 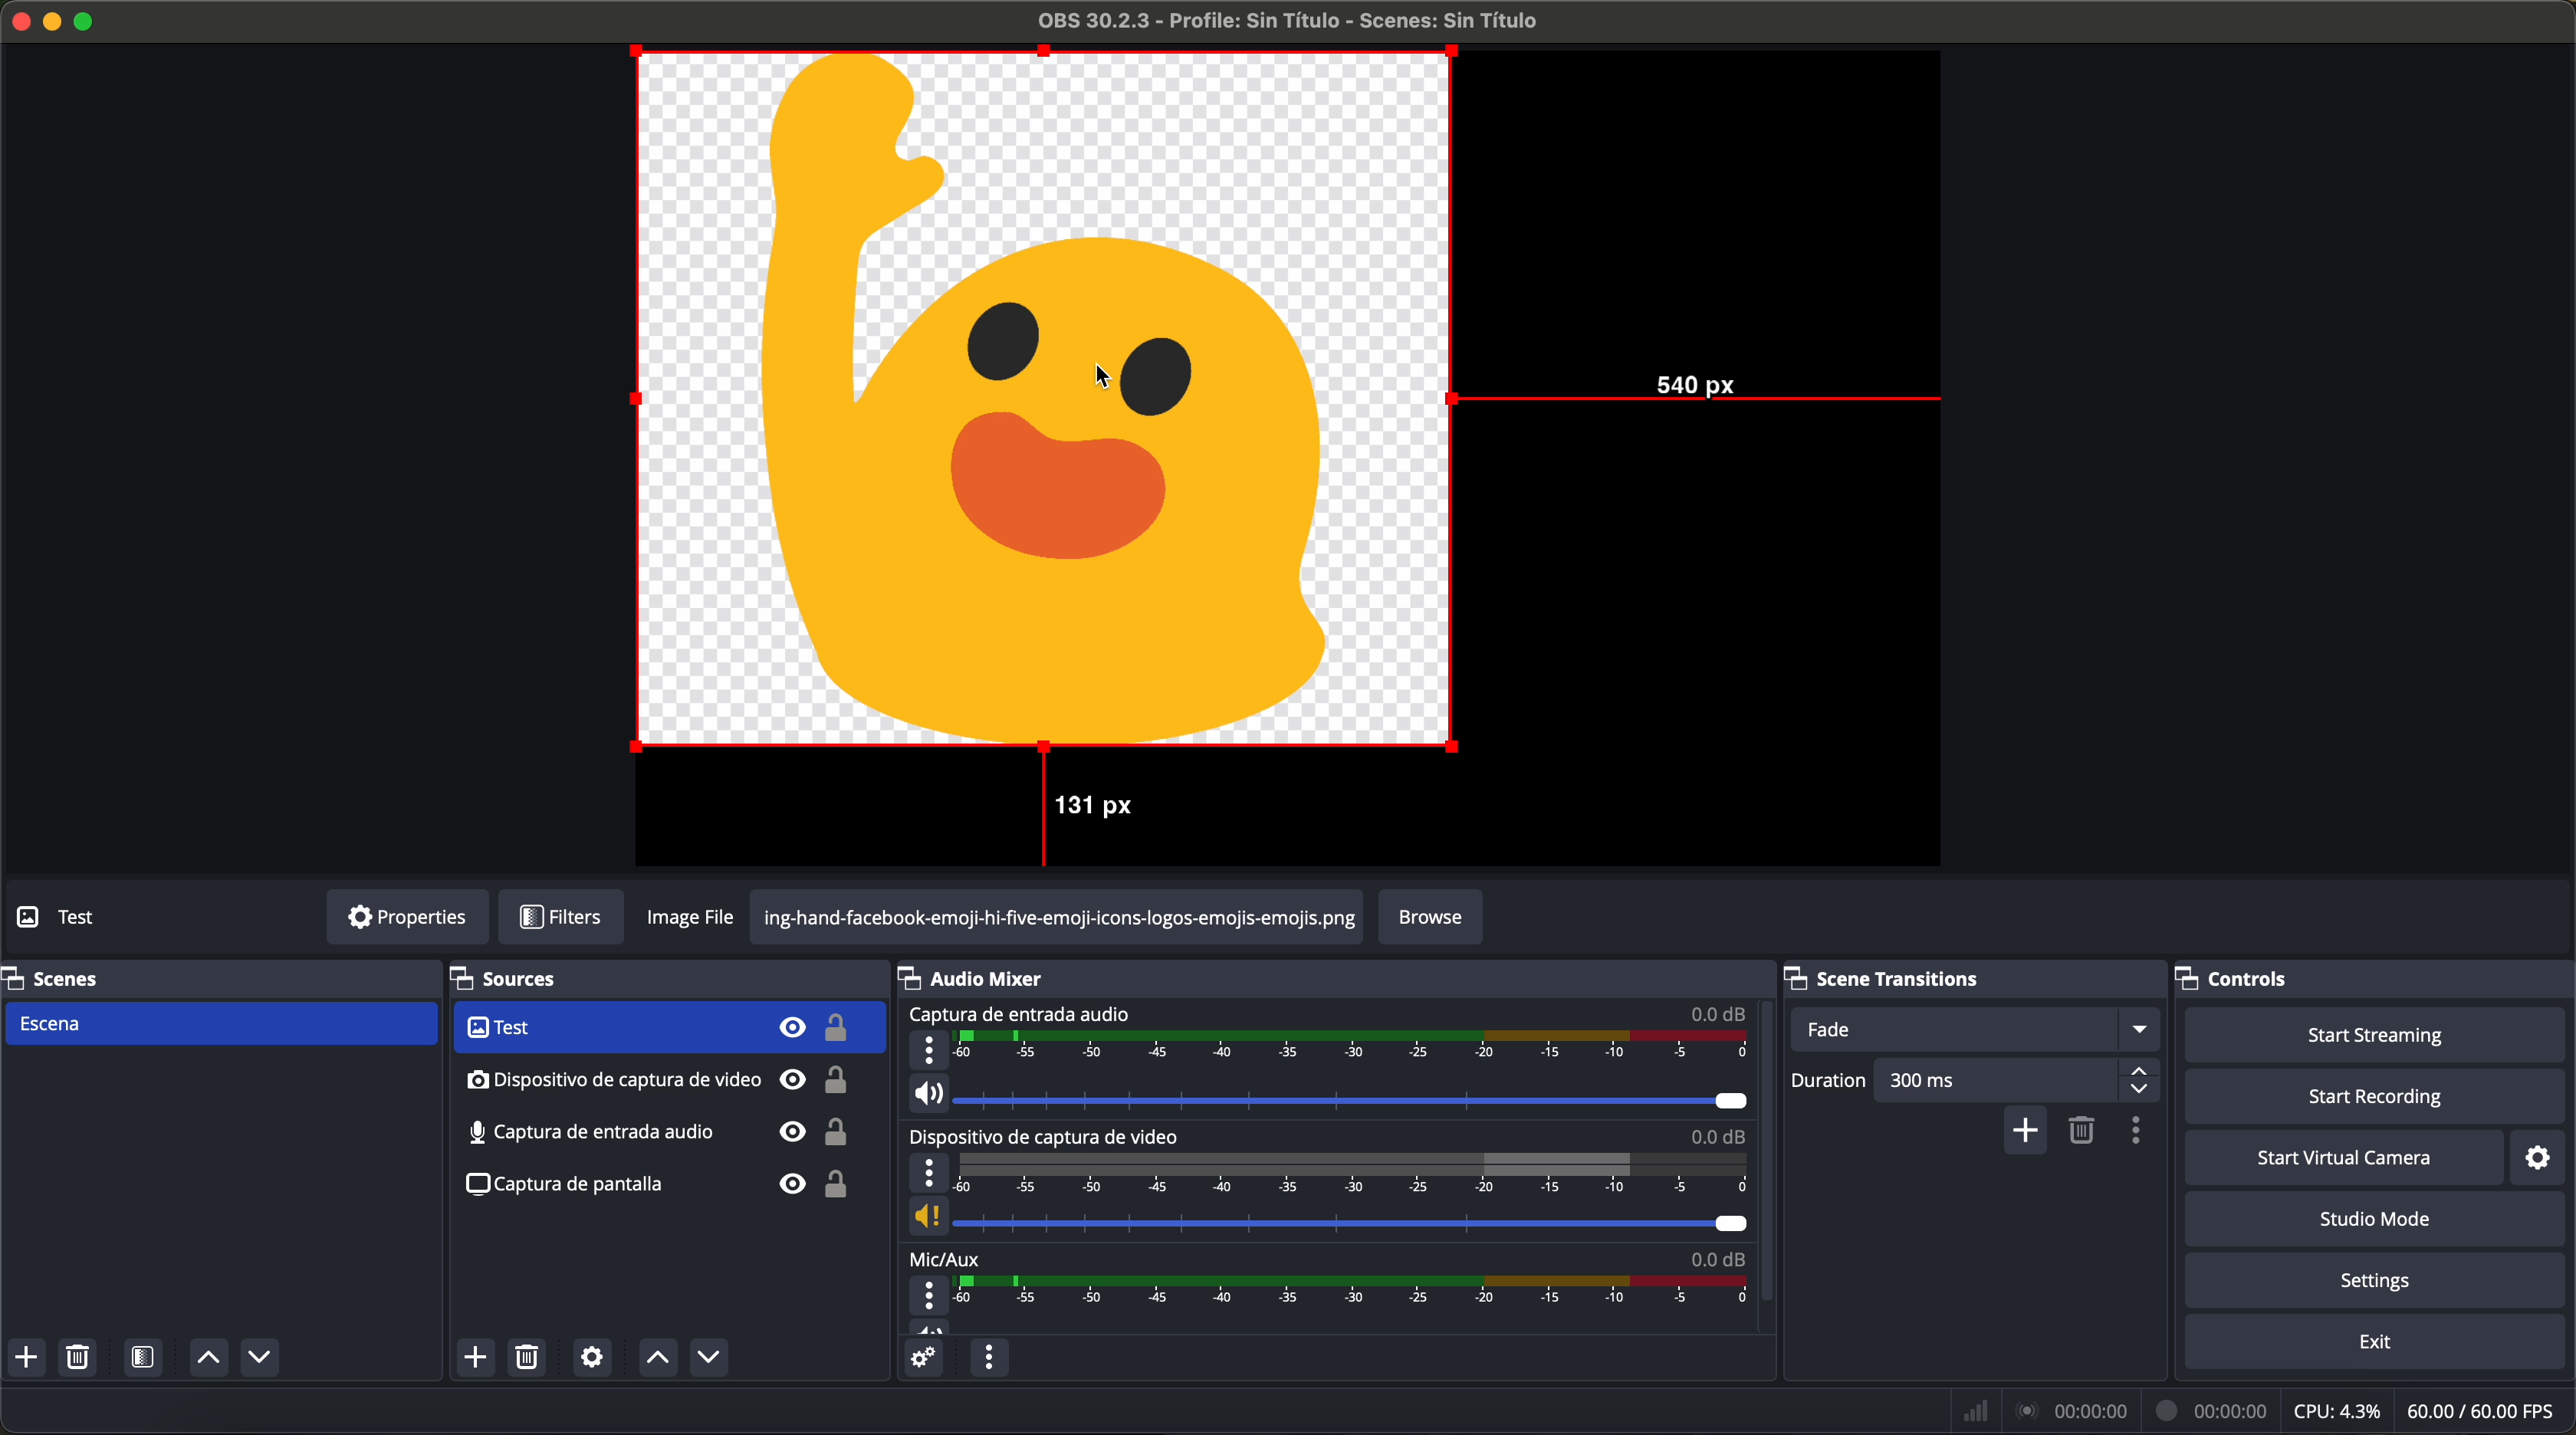 I want to click on settings, so click(x=2381, y=1282).